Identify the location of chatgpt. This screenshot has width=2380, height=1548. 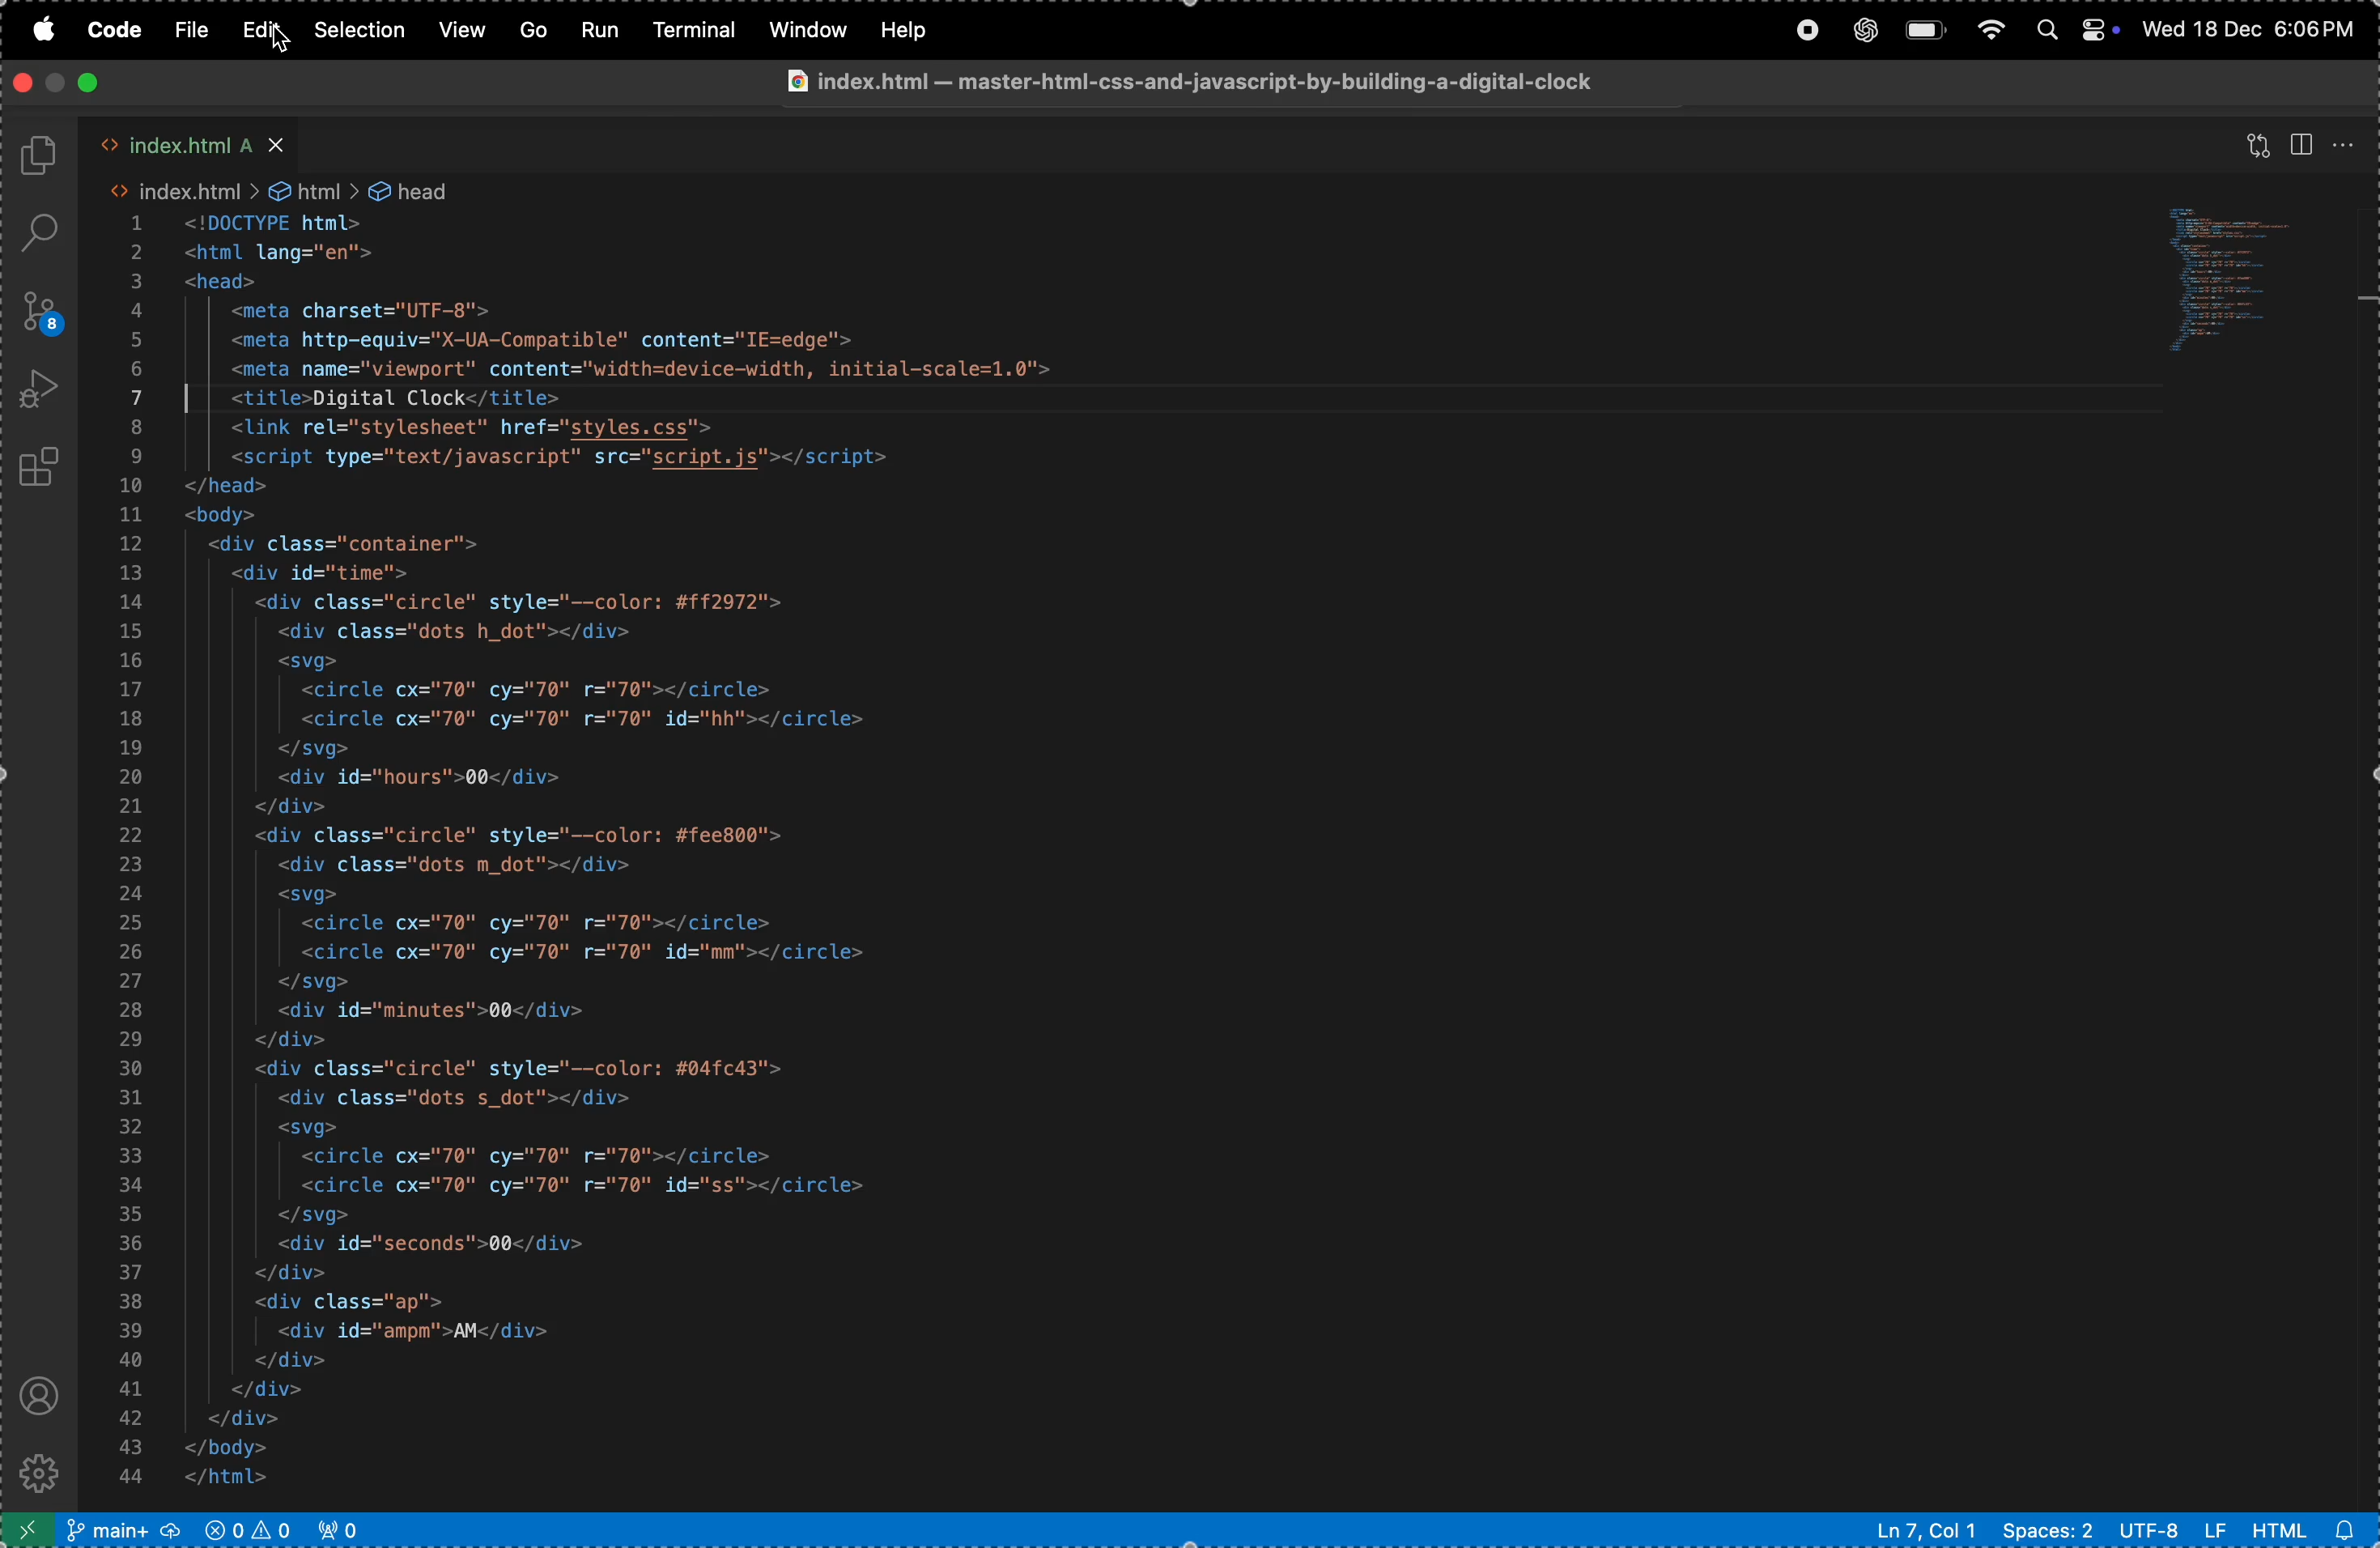
(1863, 29).